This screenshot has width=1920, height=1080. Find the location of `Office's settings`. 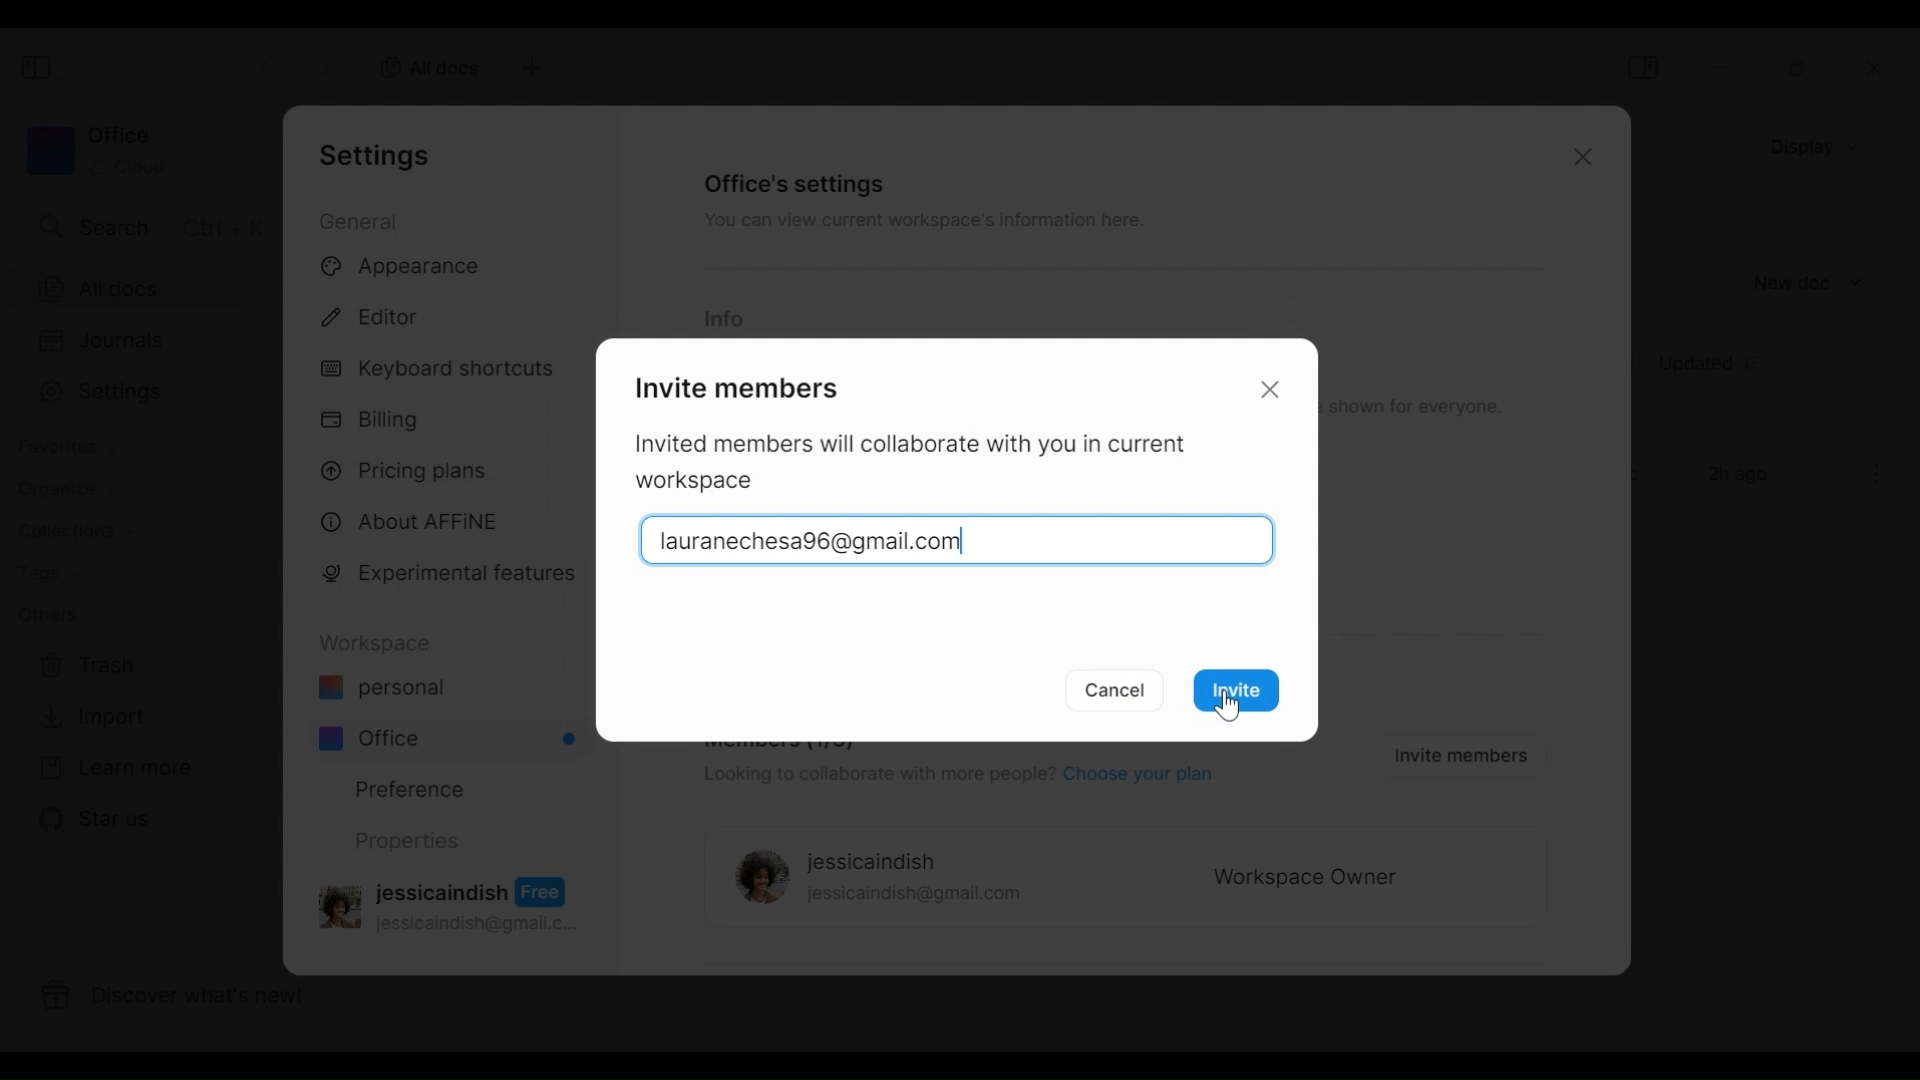

Office's settings is located at coordinates (796, 183).